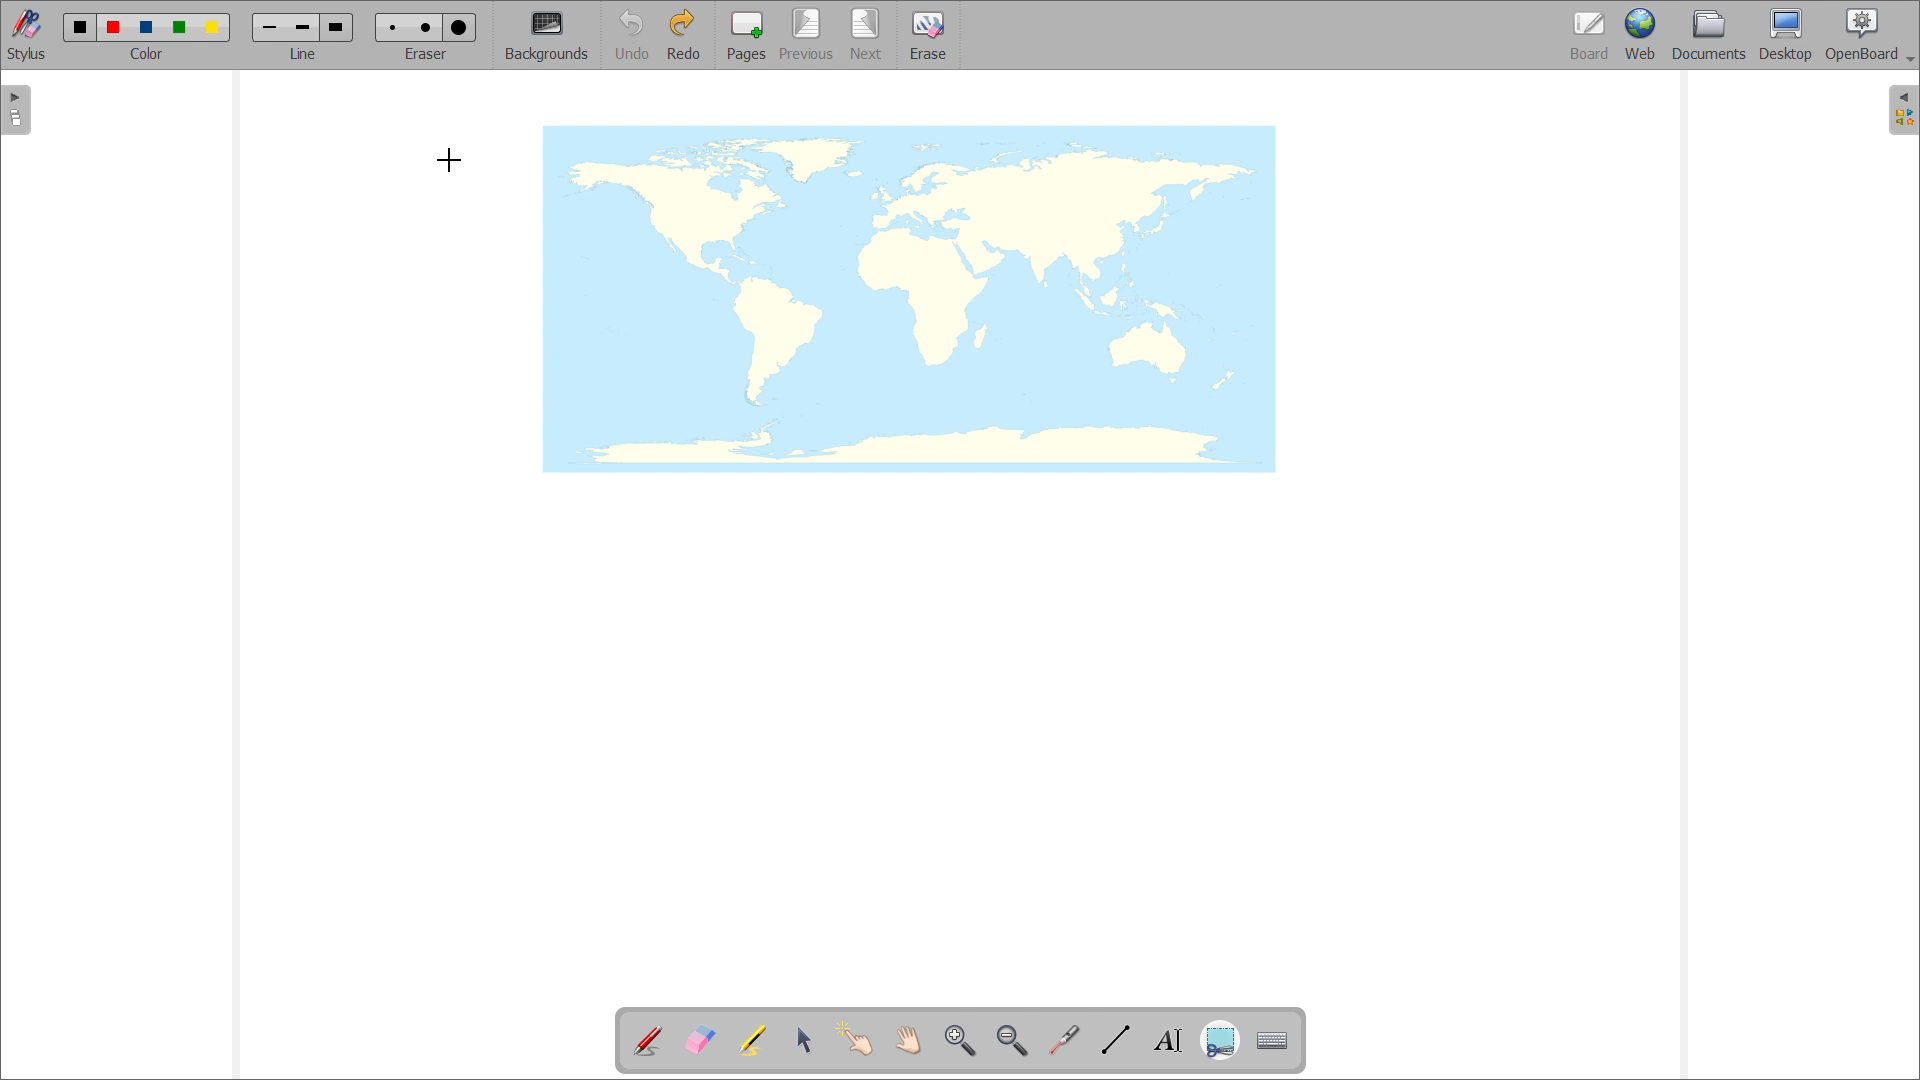  I want to click on undo, so click(631, 35).